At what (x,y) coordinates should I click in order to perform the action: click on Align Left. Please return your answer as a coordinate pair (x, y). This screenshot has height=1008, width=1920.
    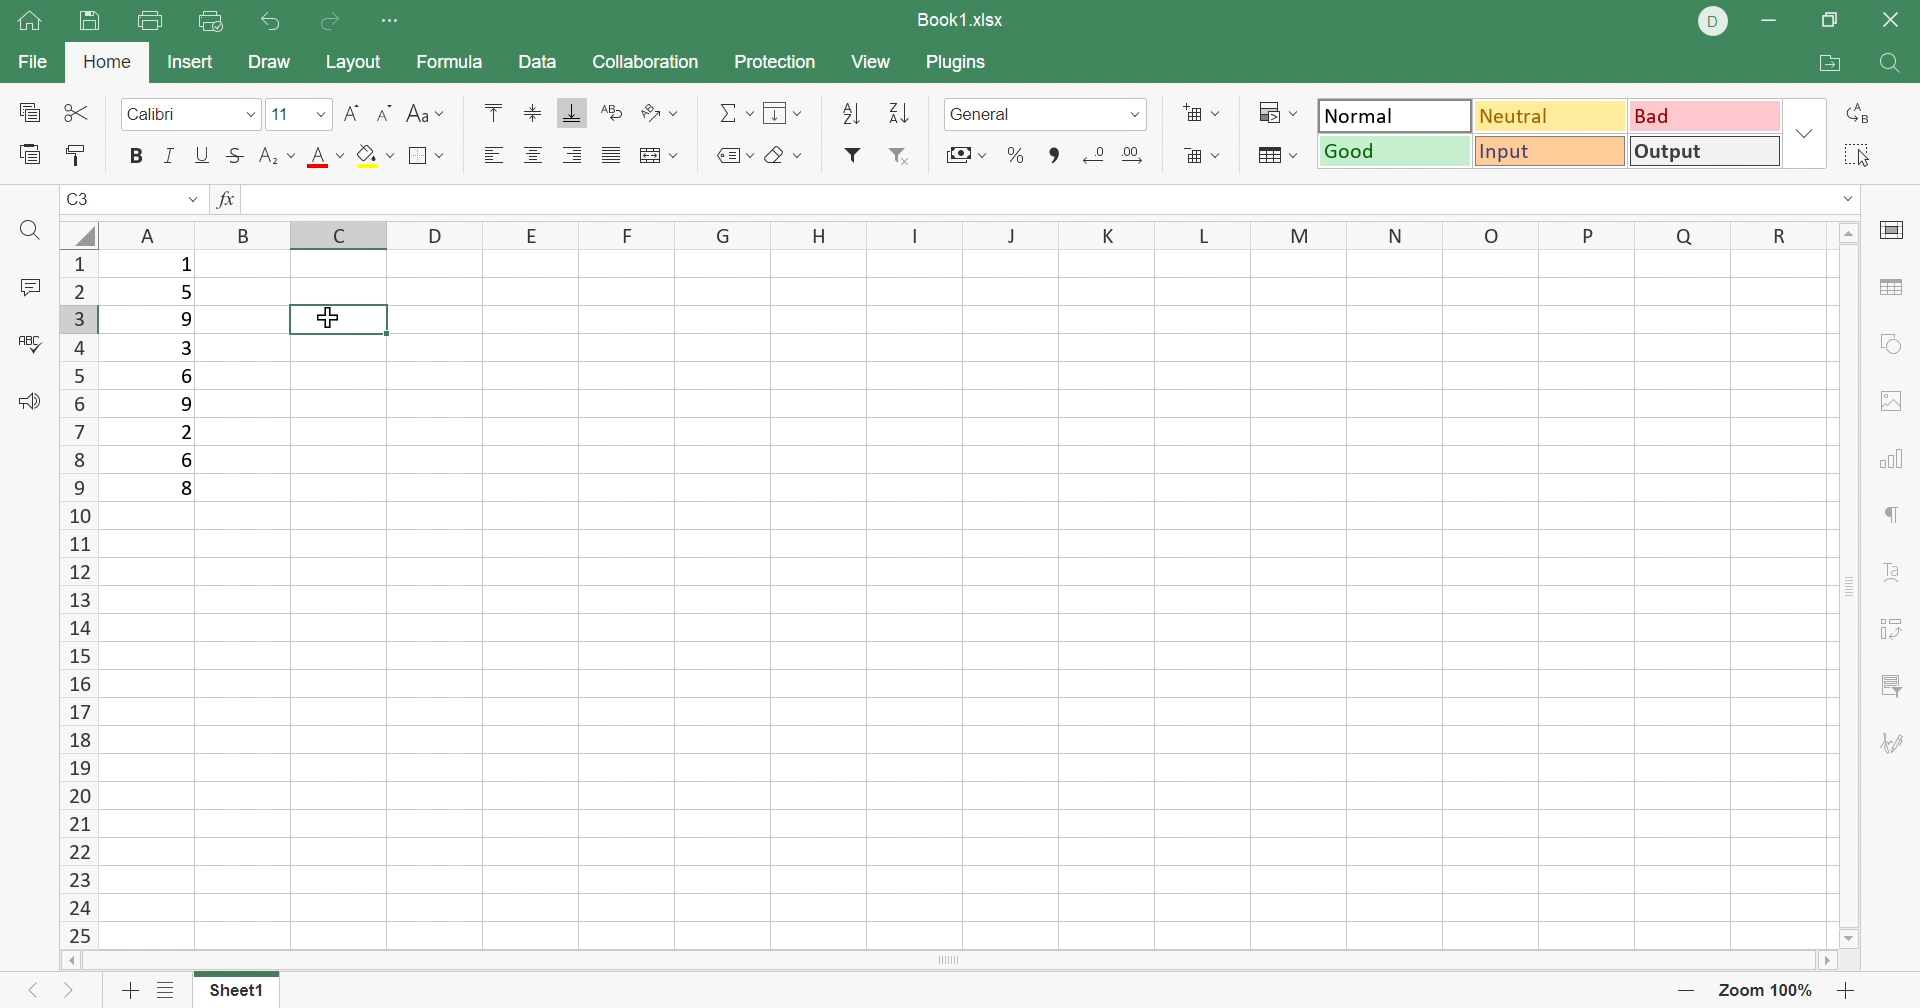
    Looking at the image, I should click on (495, 155).